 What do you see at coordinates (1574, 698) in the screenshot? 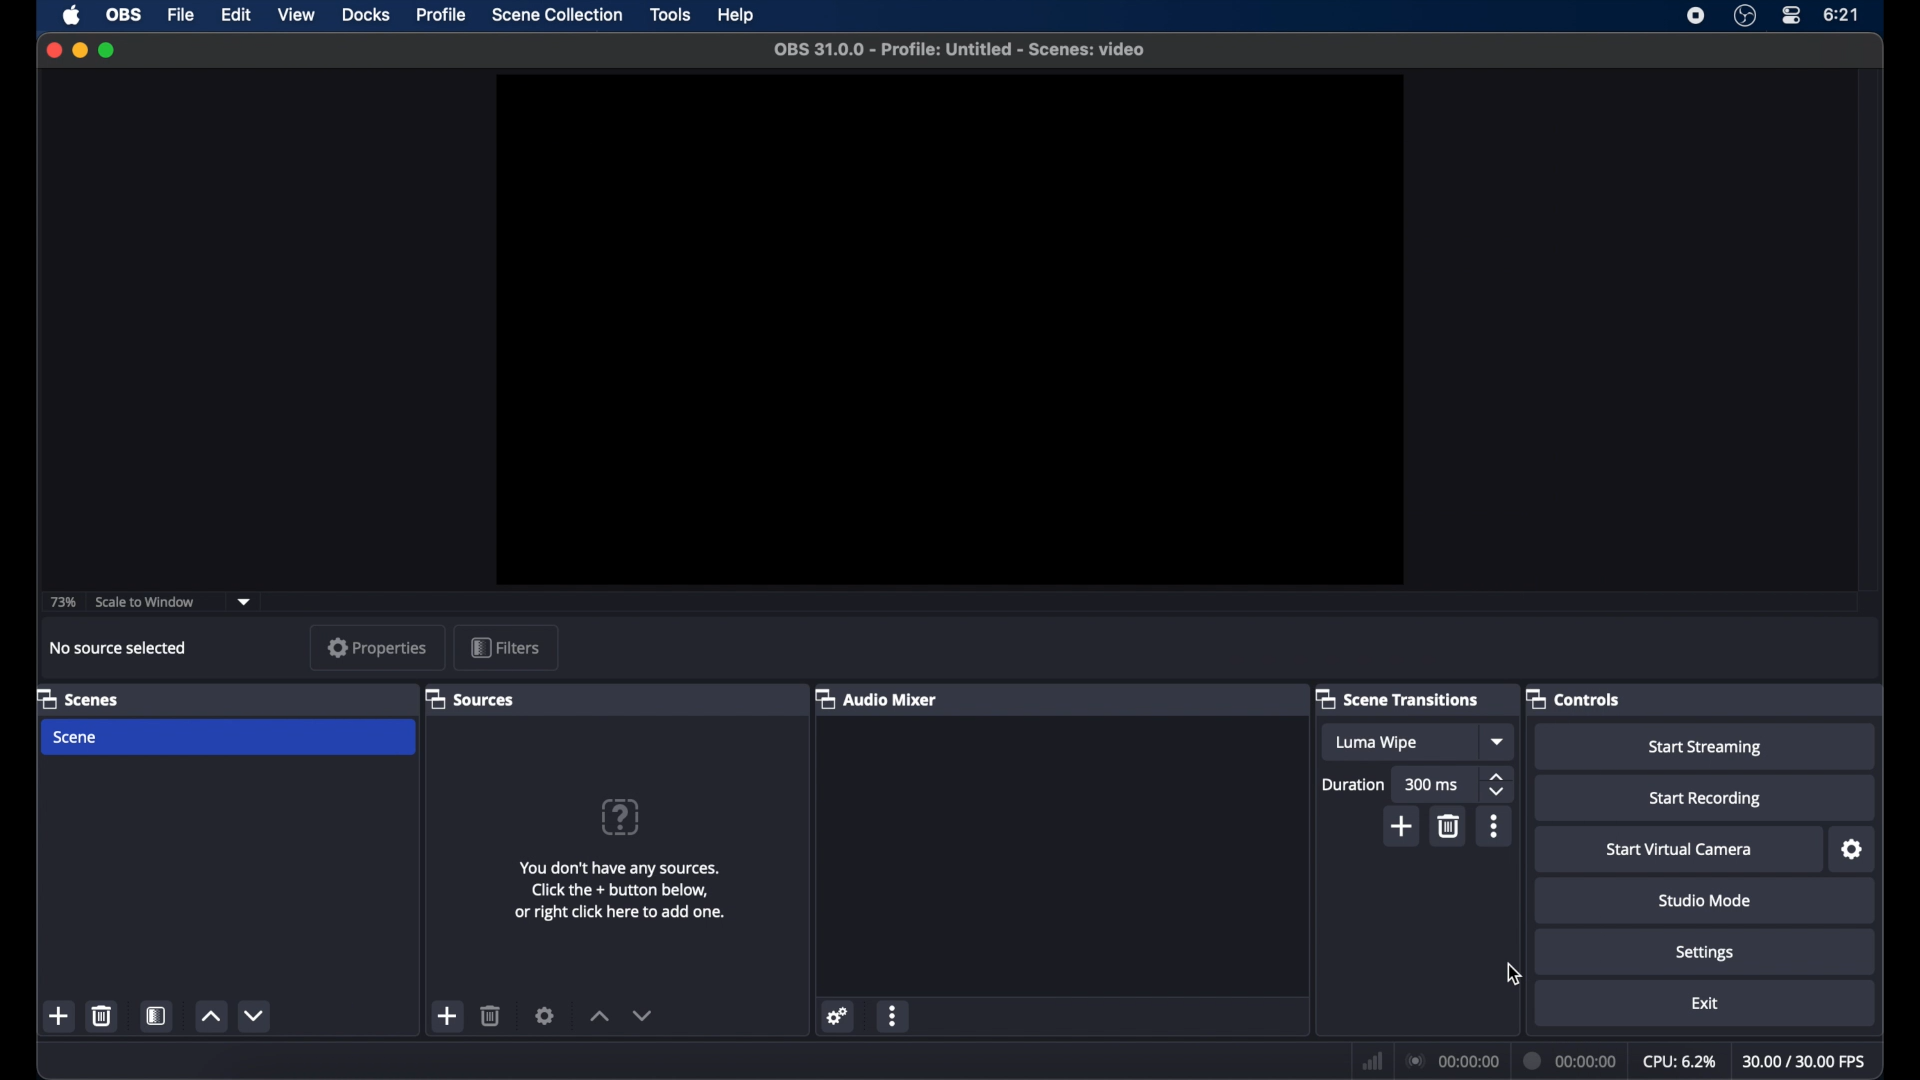
I see `controls` at bounding box center [1574, 698].